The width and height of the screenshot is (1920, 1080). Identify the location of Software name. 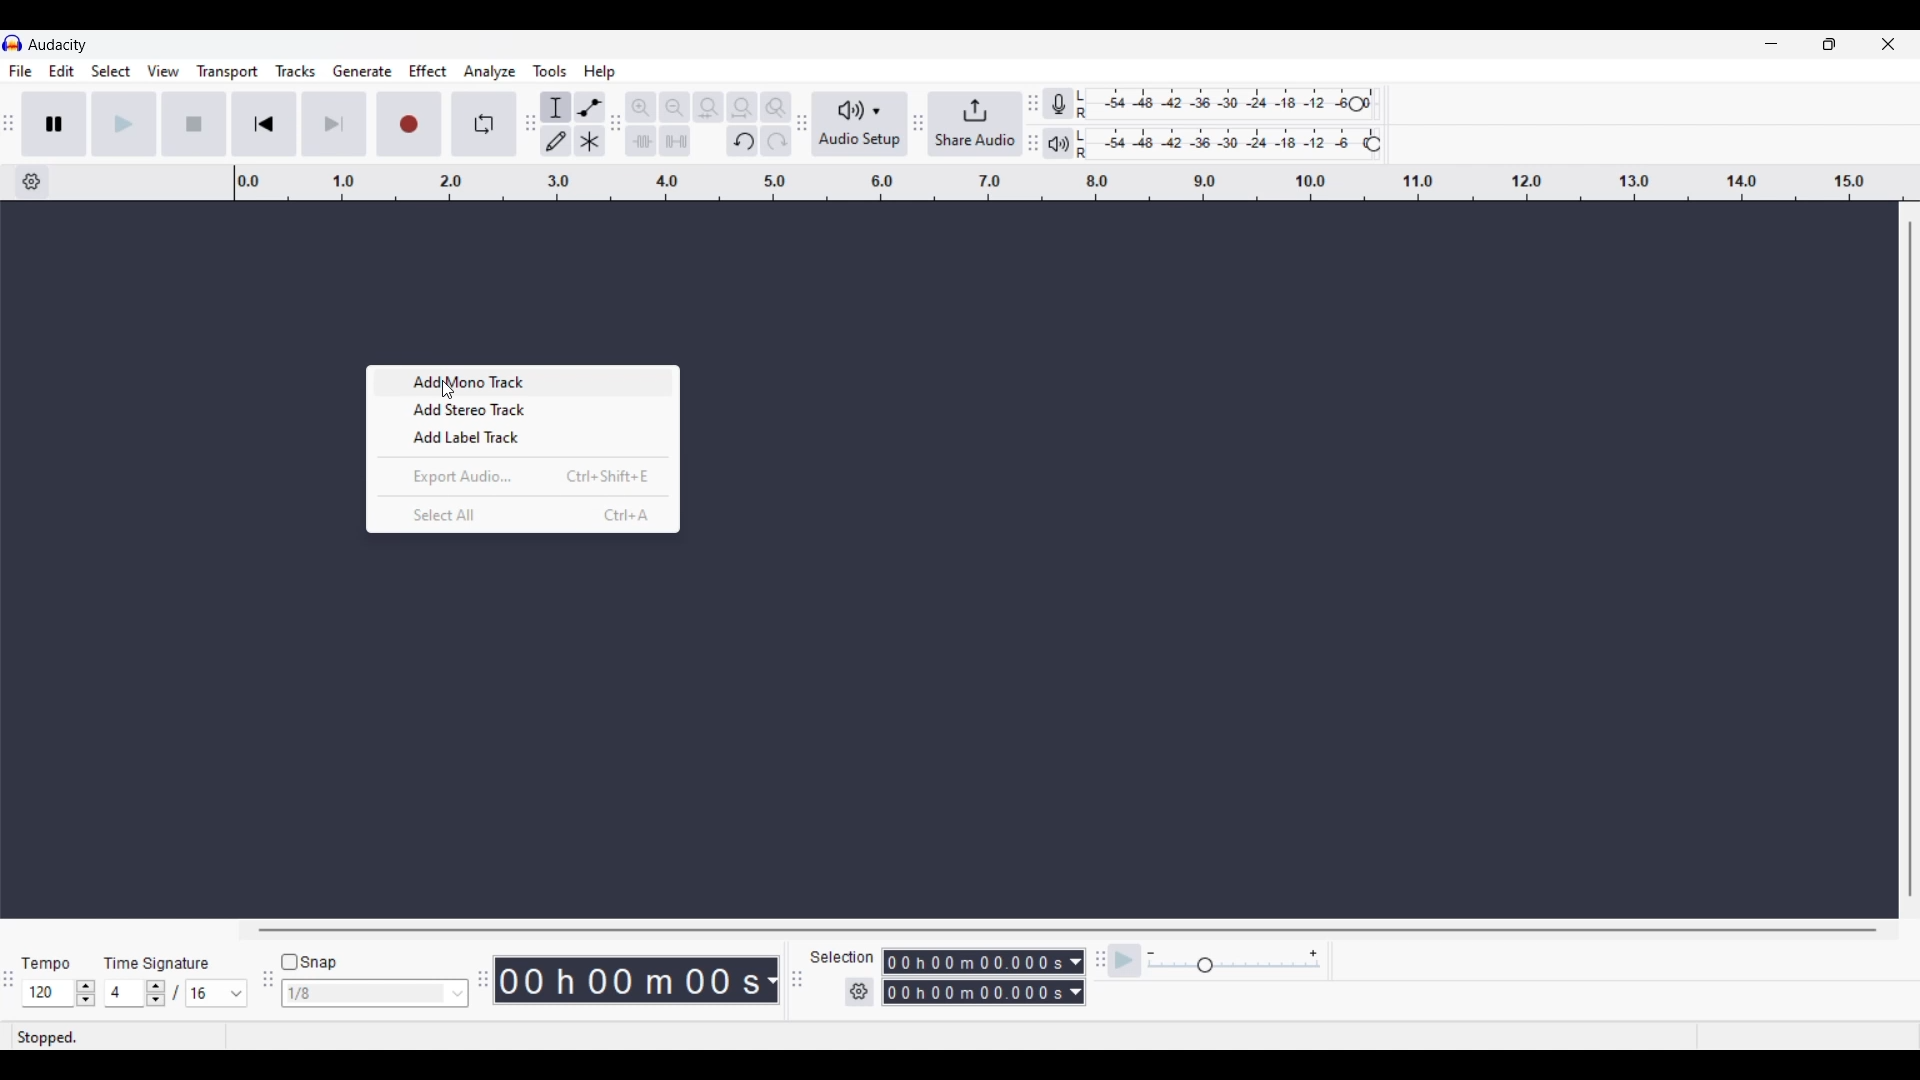
(58, 44).